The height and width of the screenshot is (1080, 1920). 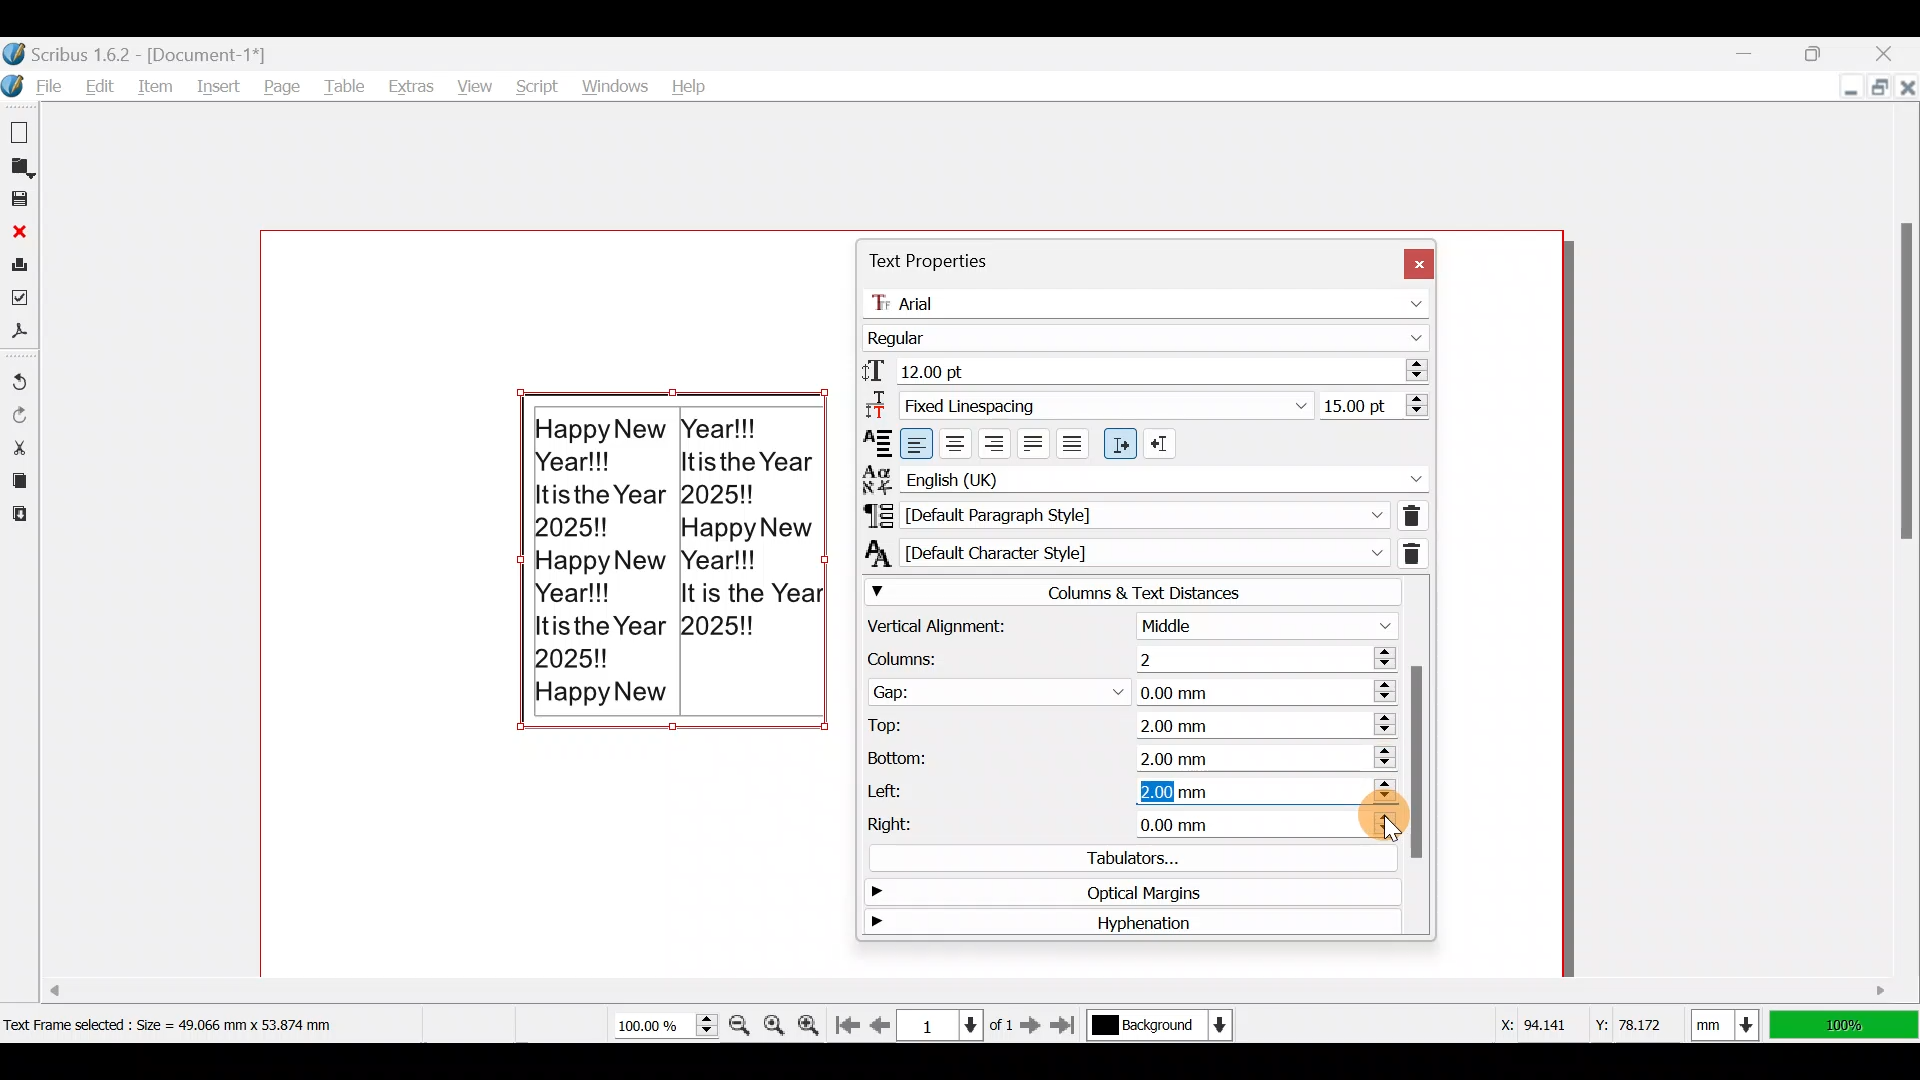 What do you see at coordinates (196, 1024) in the screenshot?
I see `Dimension of selected text frame` at bounding box center [196, 1024].